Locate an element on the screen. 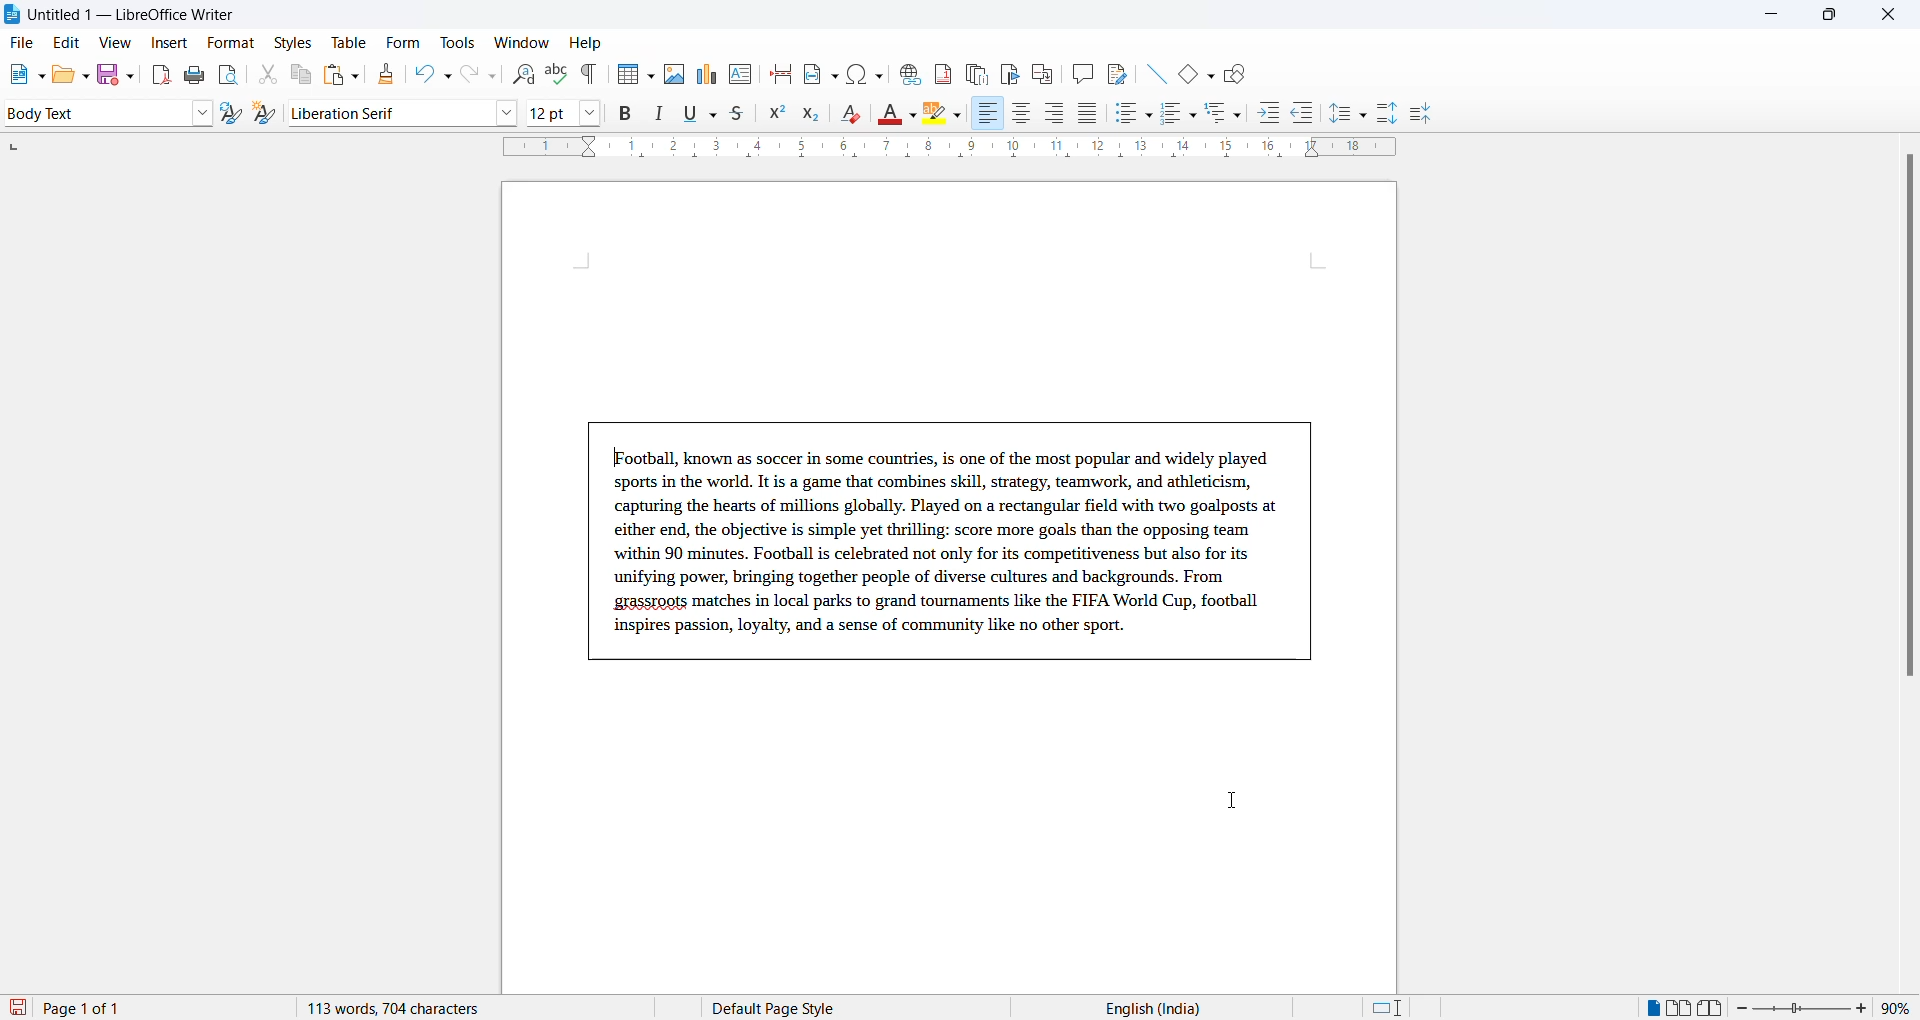 The height and width of the screenshot is (1020, 1920). single page view is located at coordinates (1651, 1008).